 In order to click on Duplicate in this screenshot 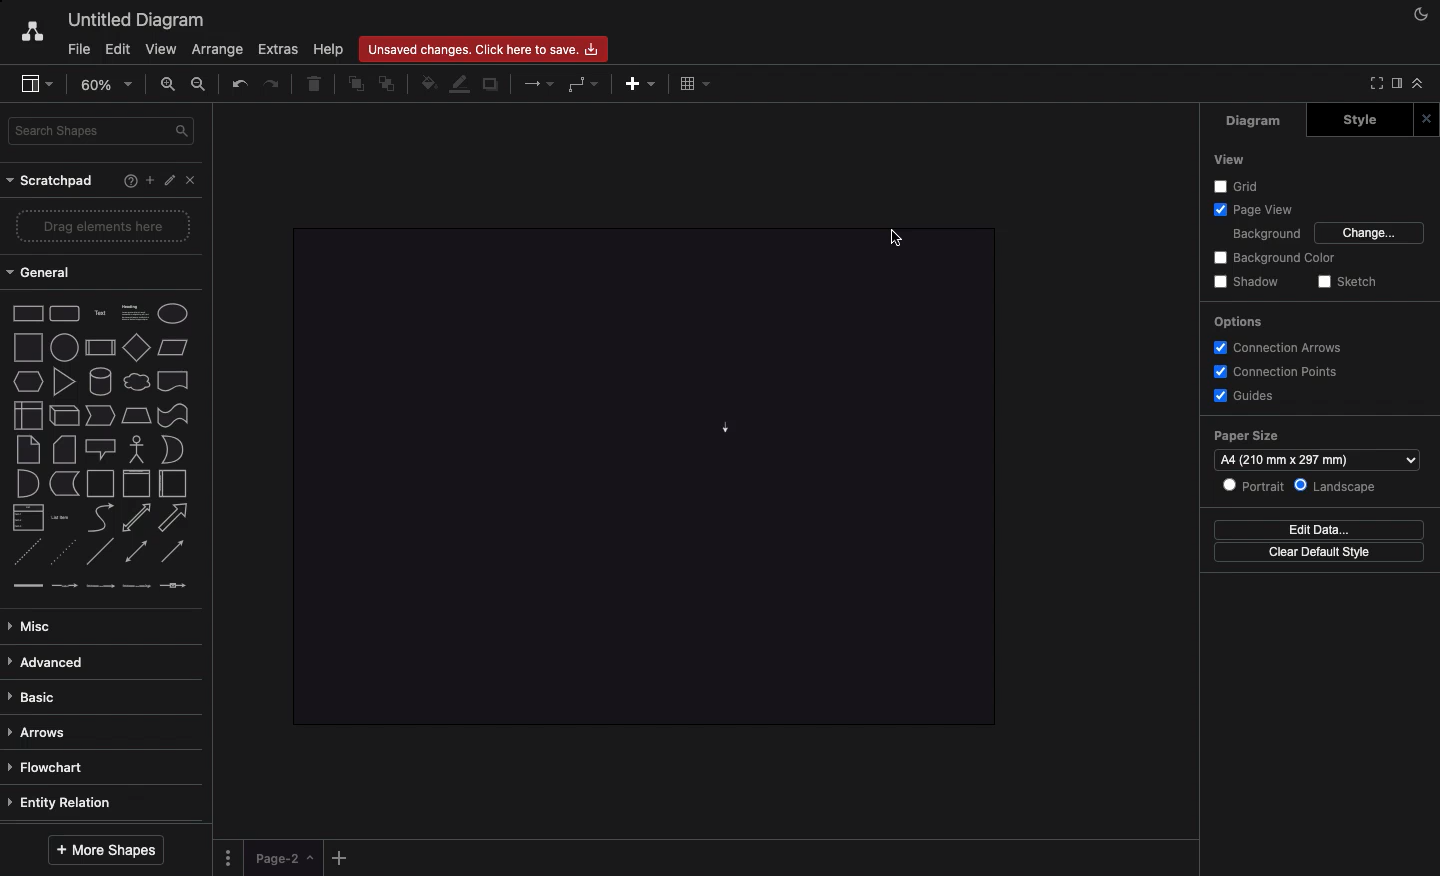, I will do `click(490, 86)`.